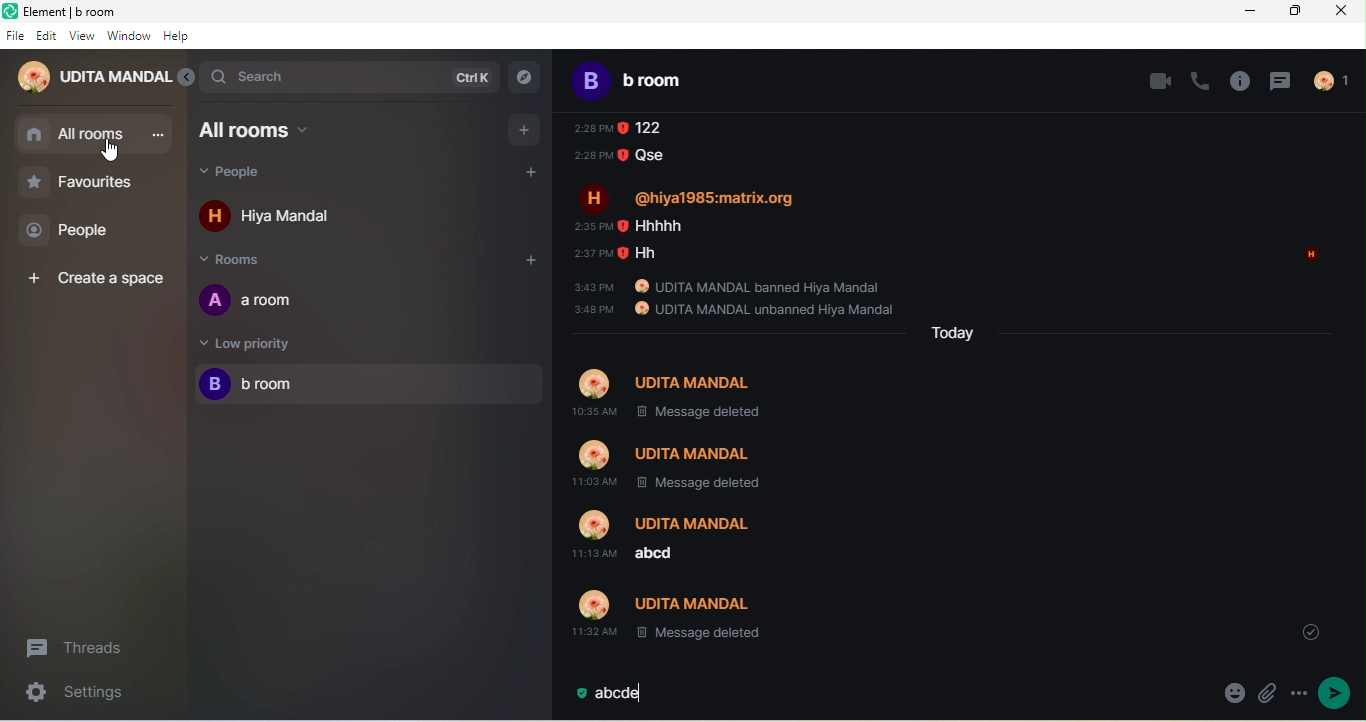 This screenshot has height=722, width=1366. What do you see at coordinates (1296, 11) in the screenshot?
I see `maximize` at bounding box center [1296, 11].